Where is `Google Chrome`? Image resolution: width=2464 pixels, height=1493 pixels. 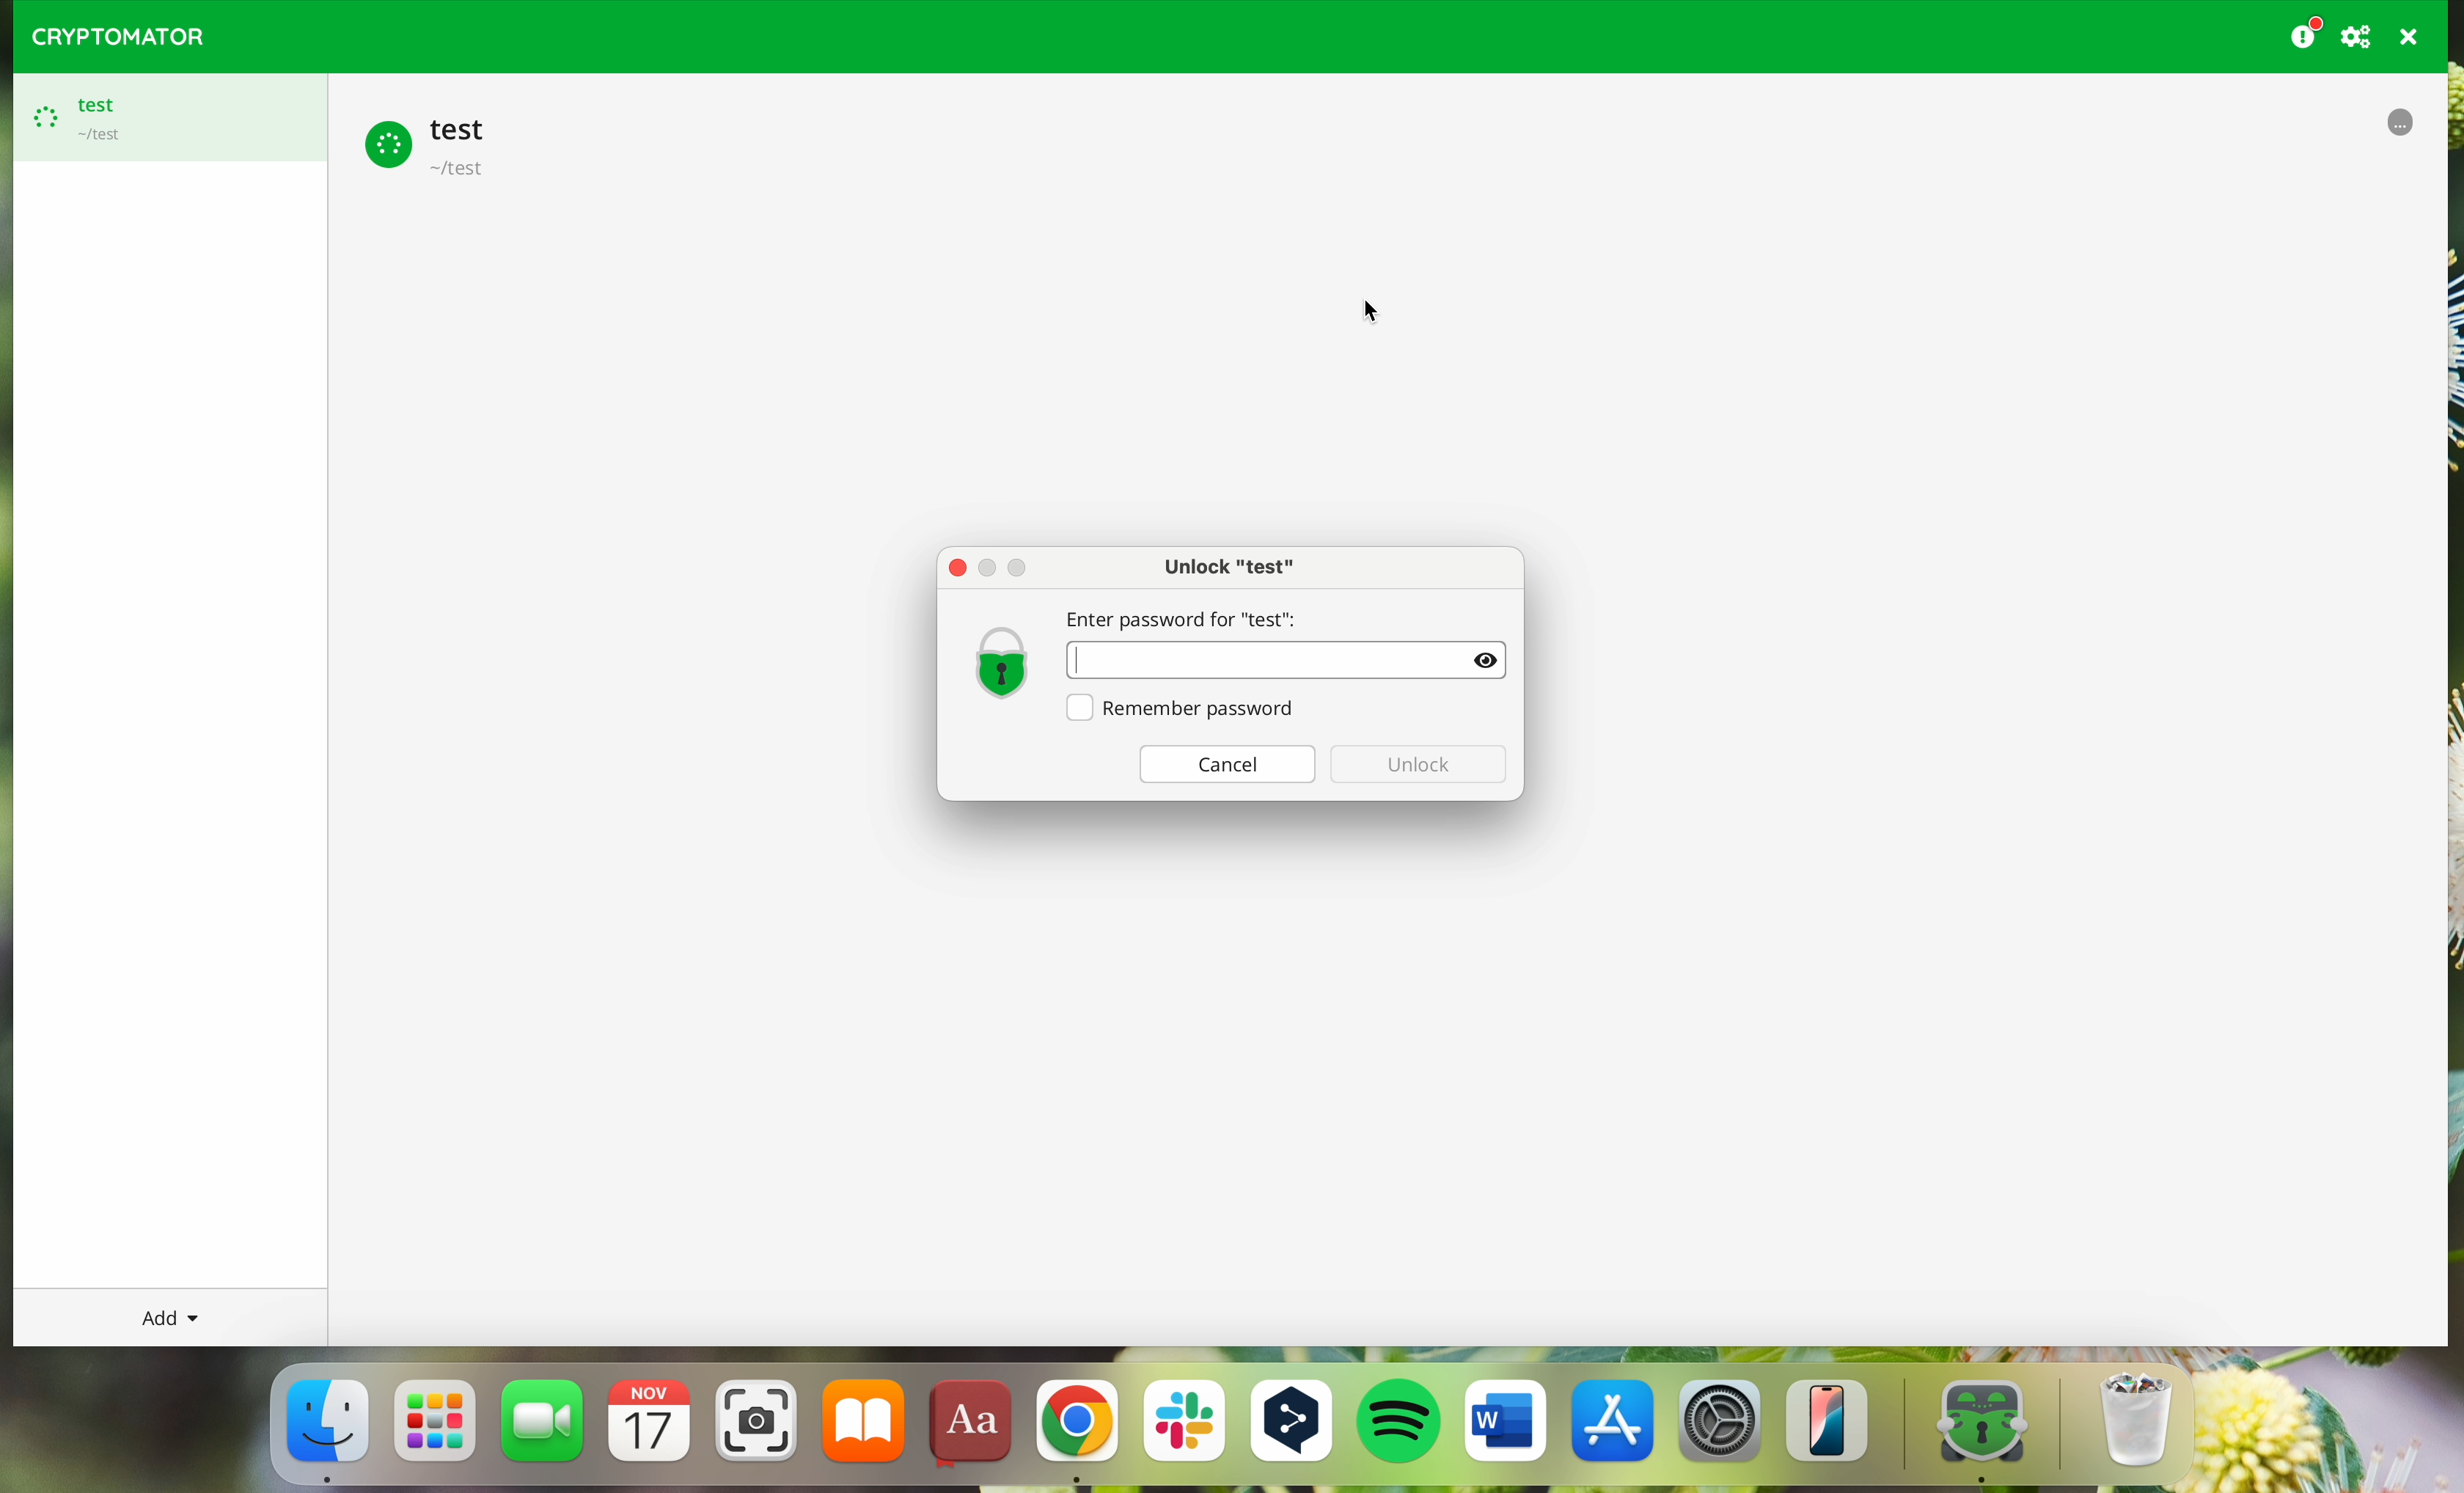
Google Chrome is located at coordinates (1075, 1431).